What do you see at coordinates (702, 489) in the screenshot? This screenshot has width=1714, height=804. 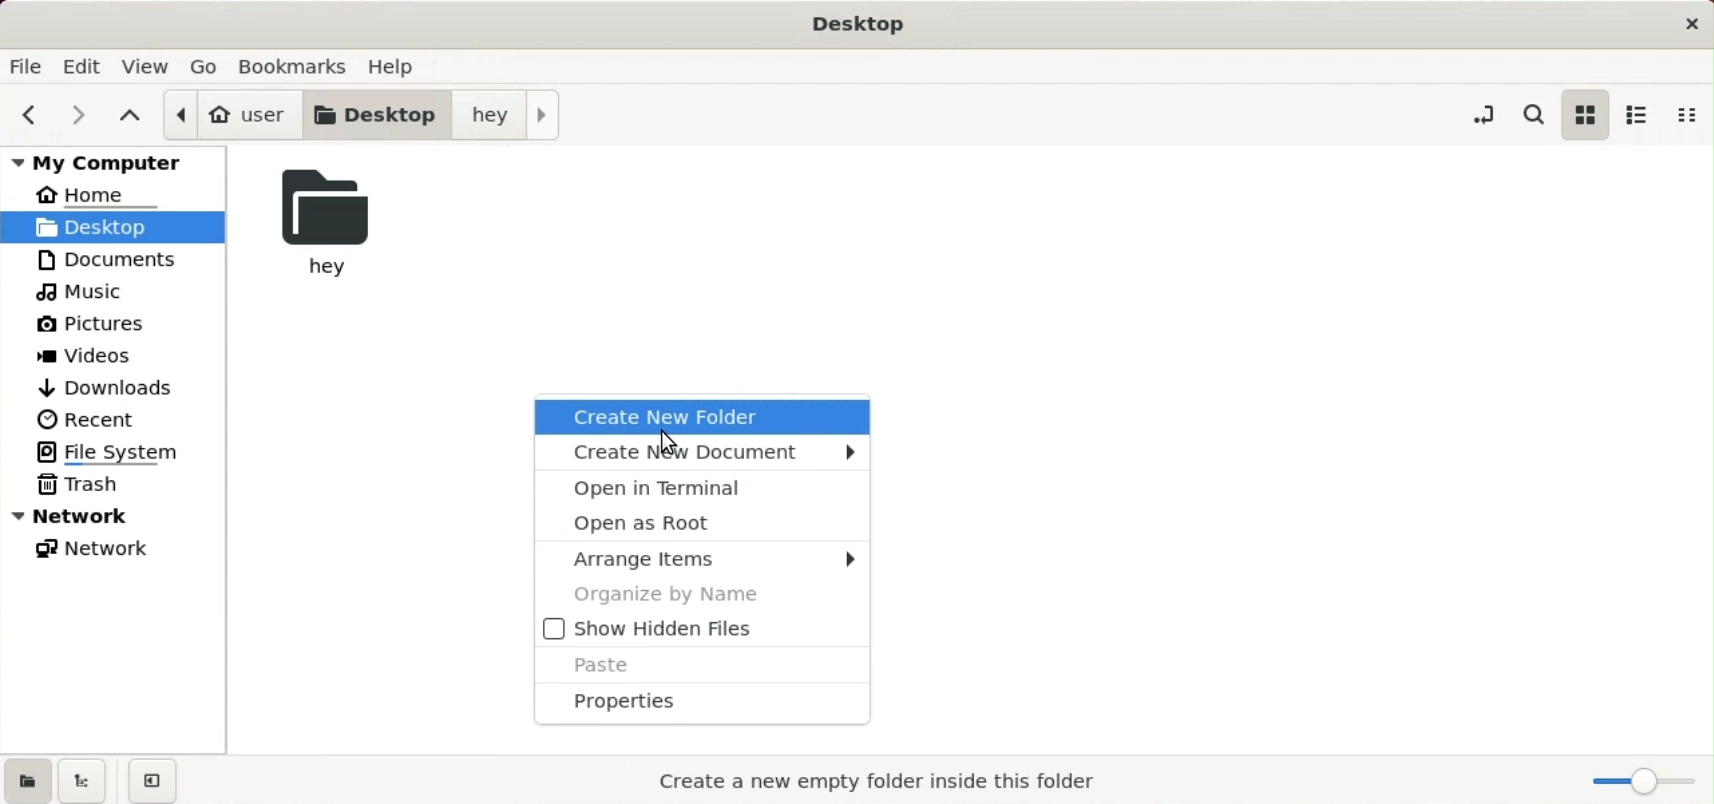 I see `open in terminal` at bounding box center [702, 489].